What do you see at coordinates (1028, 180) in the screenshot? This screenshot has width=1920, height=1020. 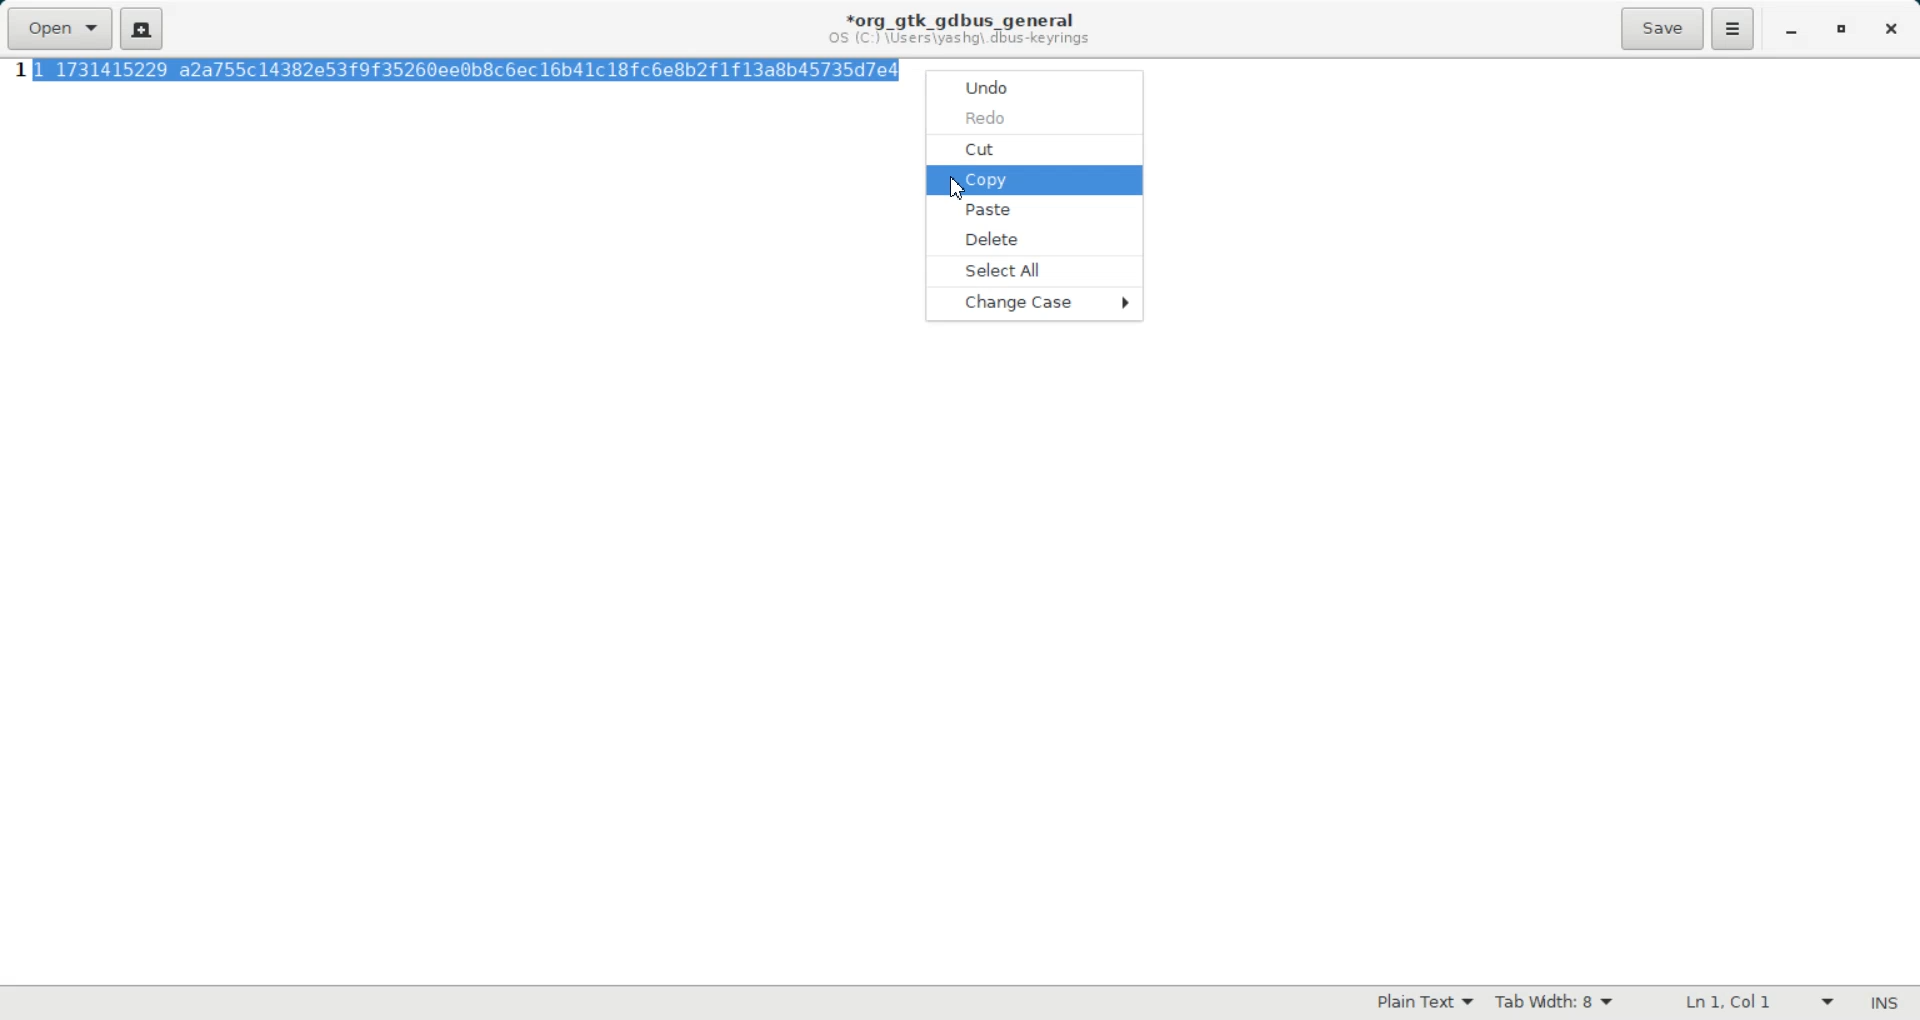 I see `Copy` at bounding box center [1028, 180].